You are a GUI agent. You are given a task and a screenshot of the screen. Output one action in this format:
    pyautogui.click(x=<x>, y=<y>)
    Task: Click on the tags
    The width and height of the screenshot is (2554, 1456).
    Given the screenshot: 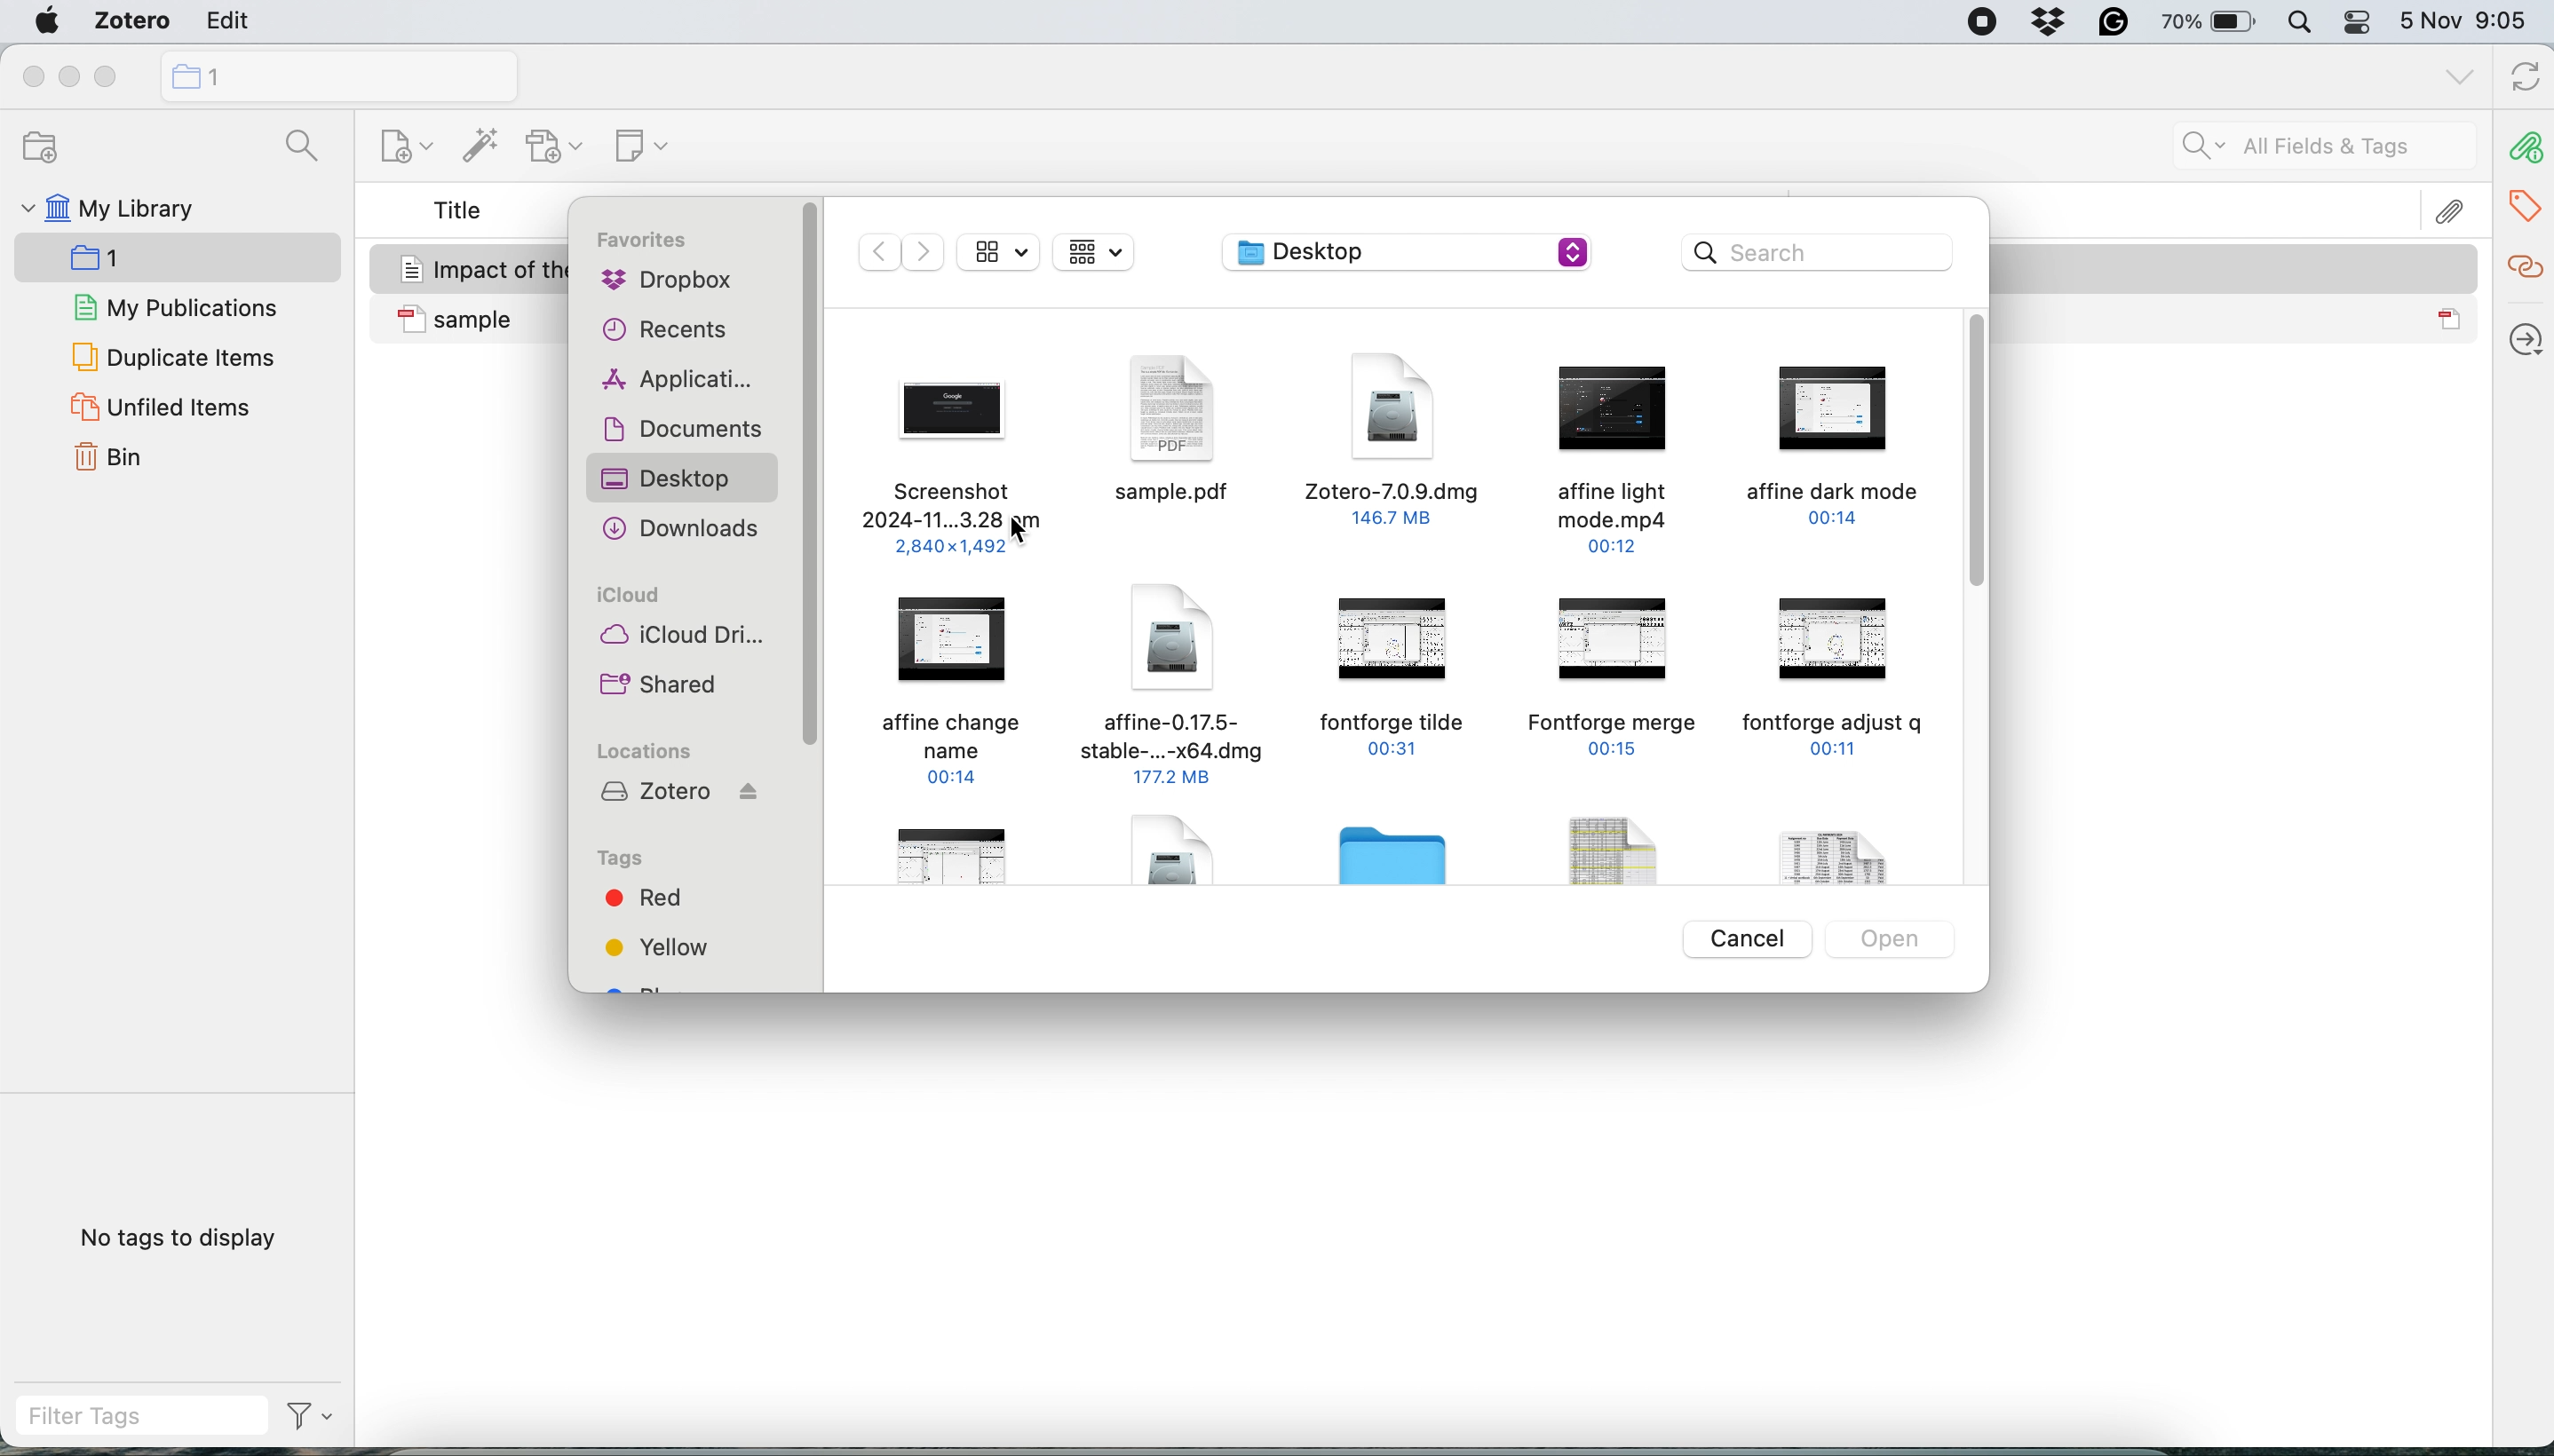 What is the action you would take?
    pyautogui.click(x=2528, y=202)
    